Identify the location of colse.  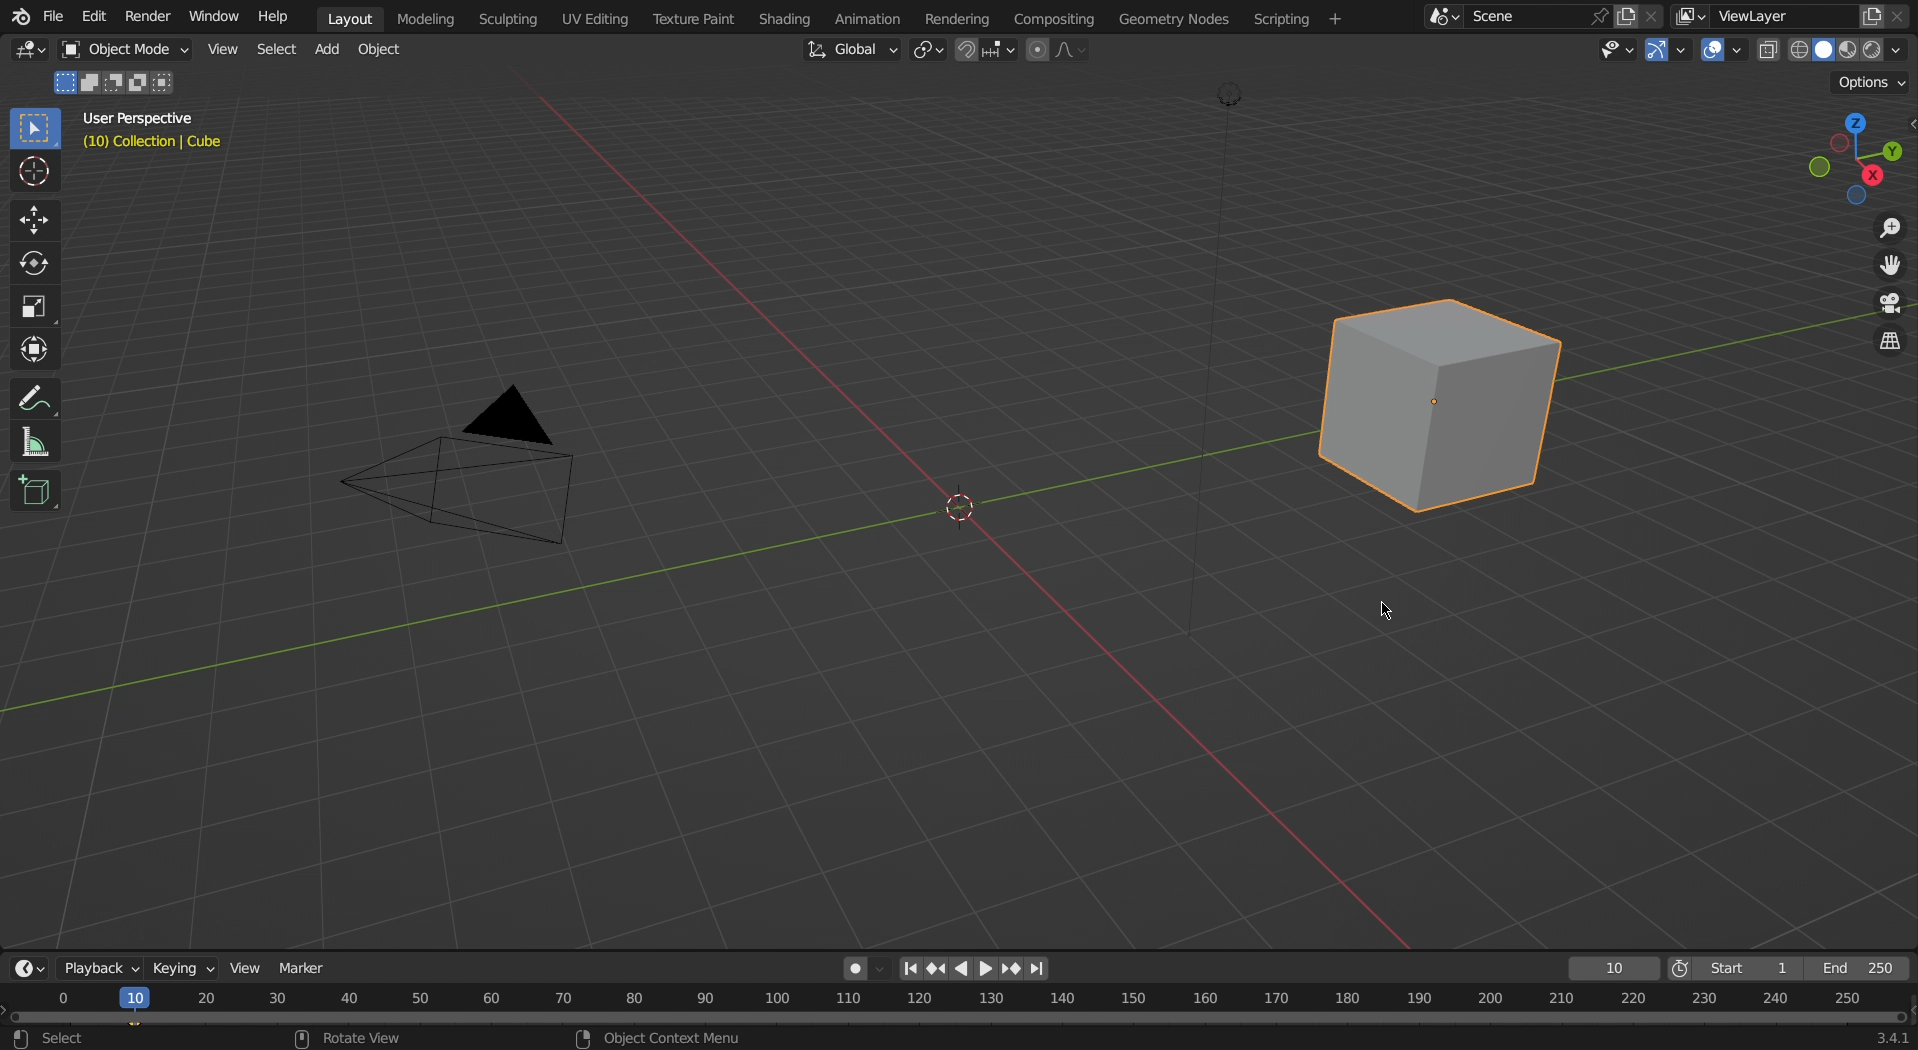
(1660, 14).